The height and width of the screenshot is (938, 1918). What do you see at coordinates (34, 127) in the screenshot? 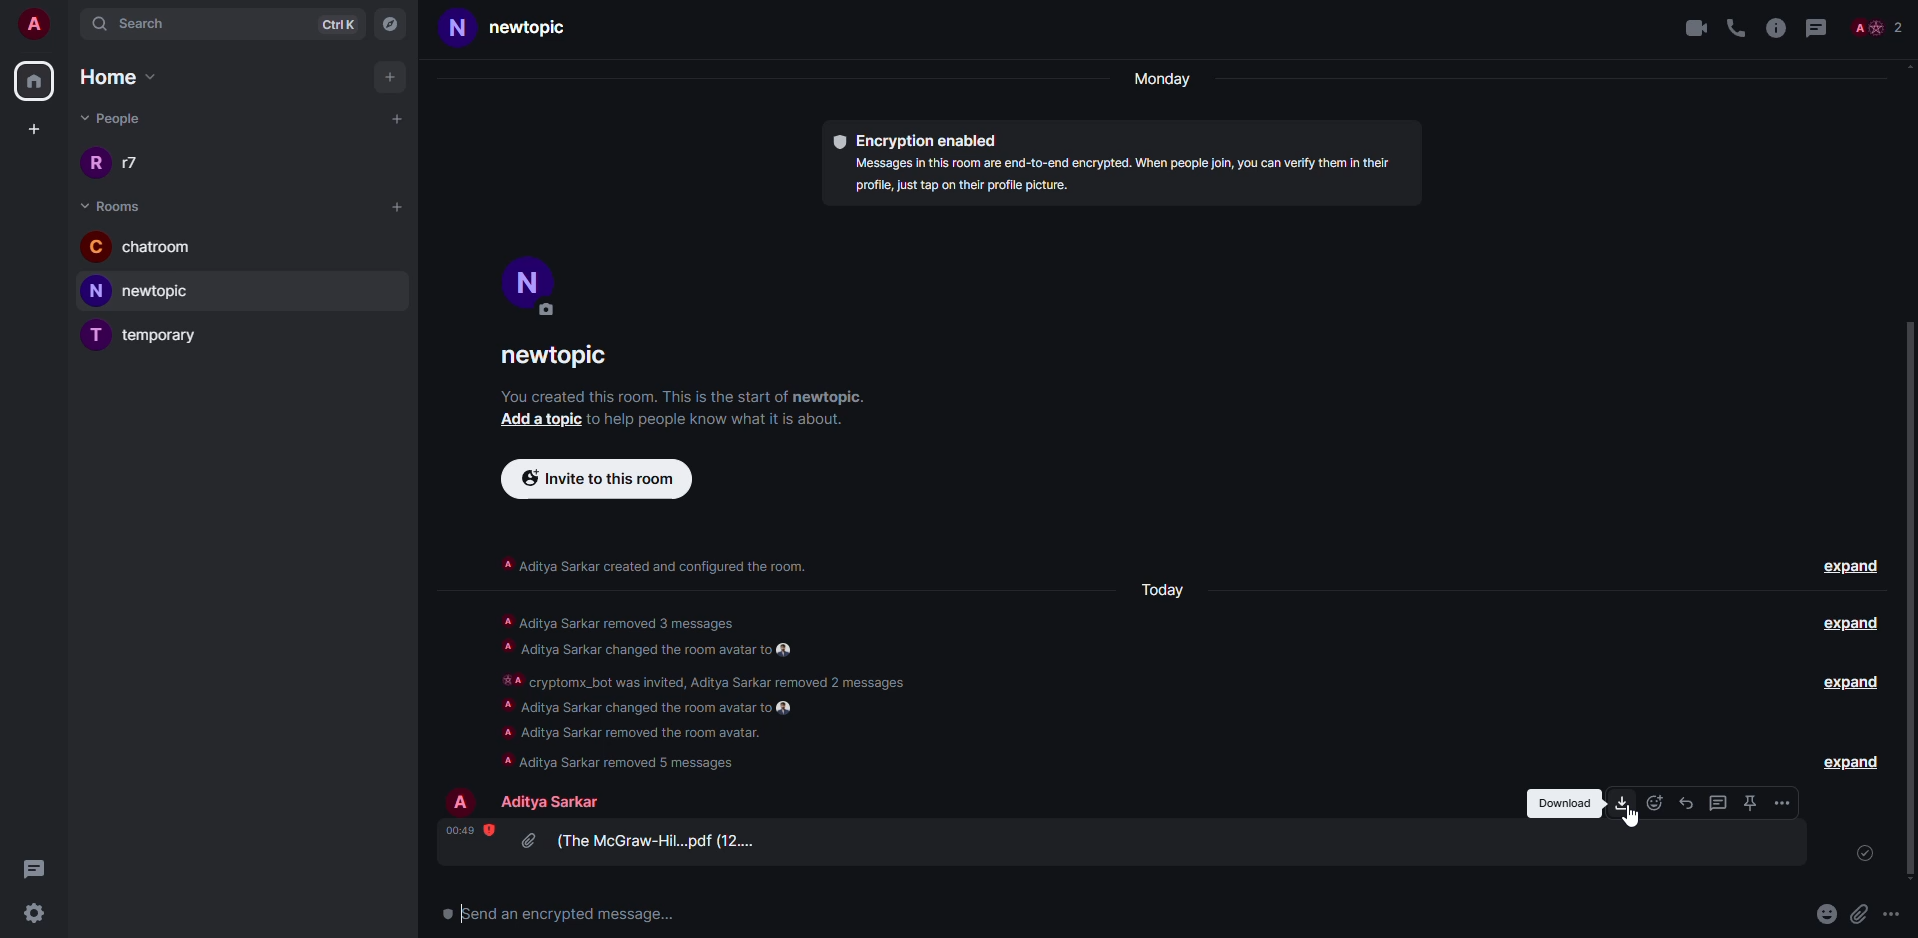
I see `create space` at bounding box center [34, 127].